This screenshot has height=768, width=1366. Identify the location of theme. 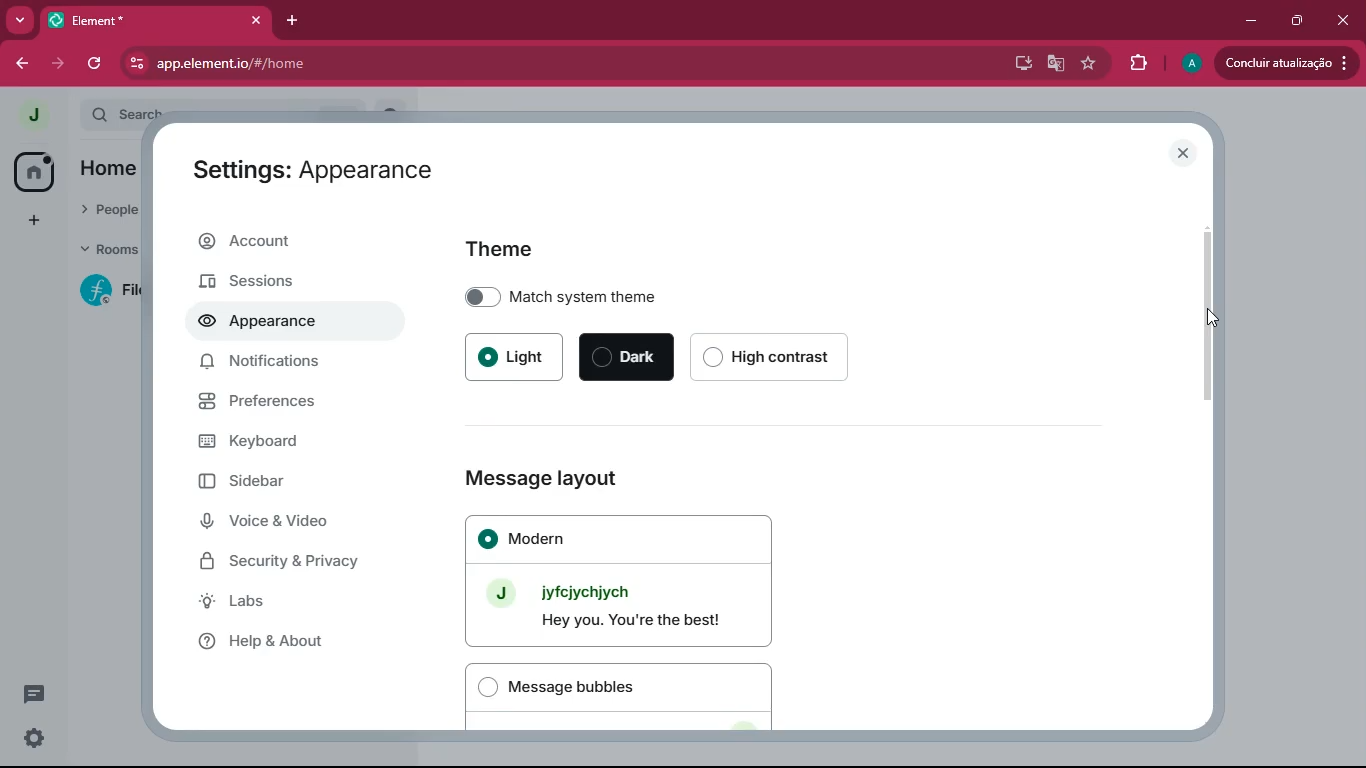
(499, 249).